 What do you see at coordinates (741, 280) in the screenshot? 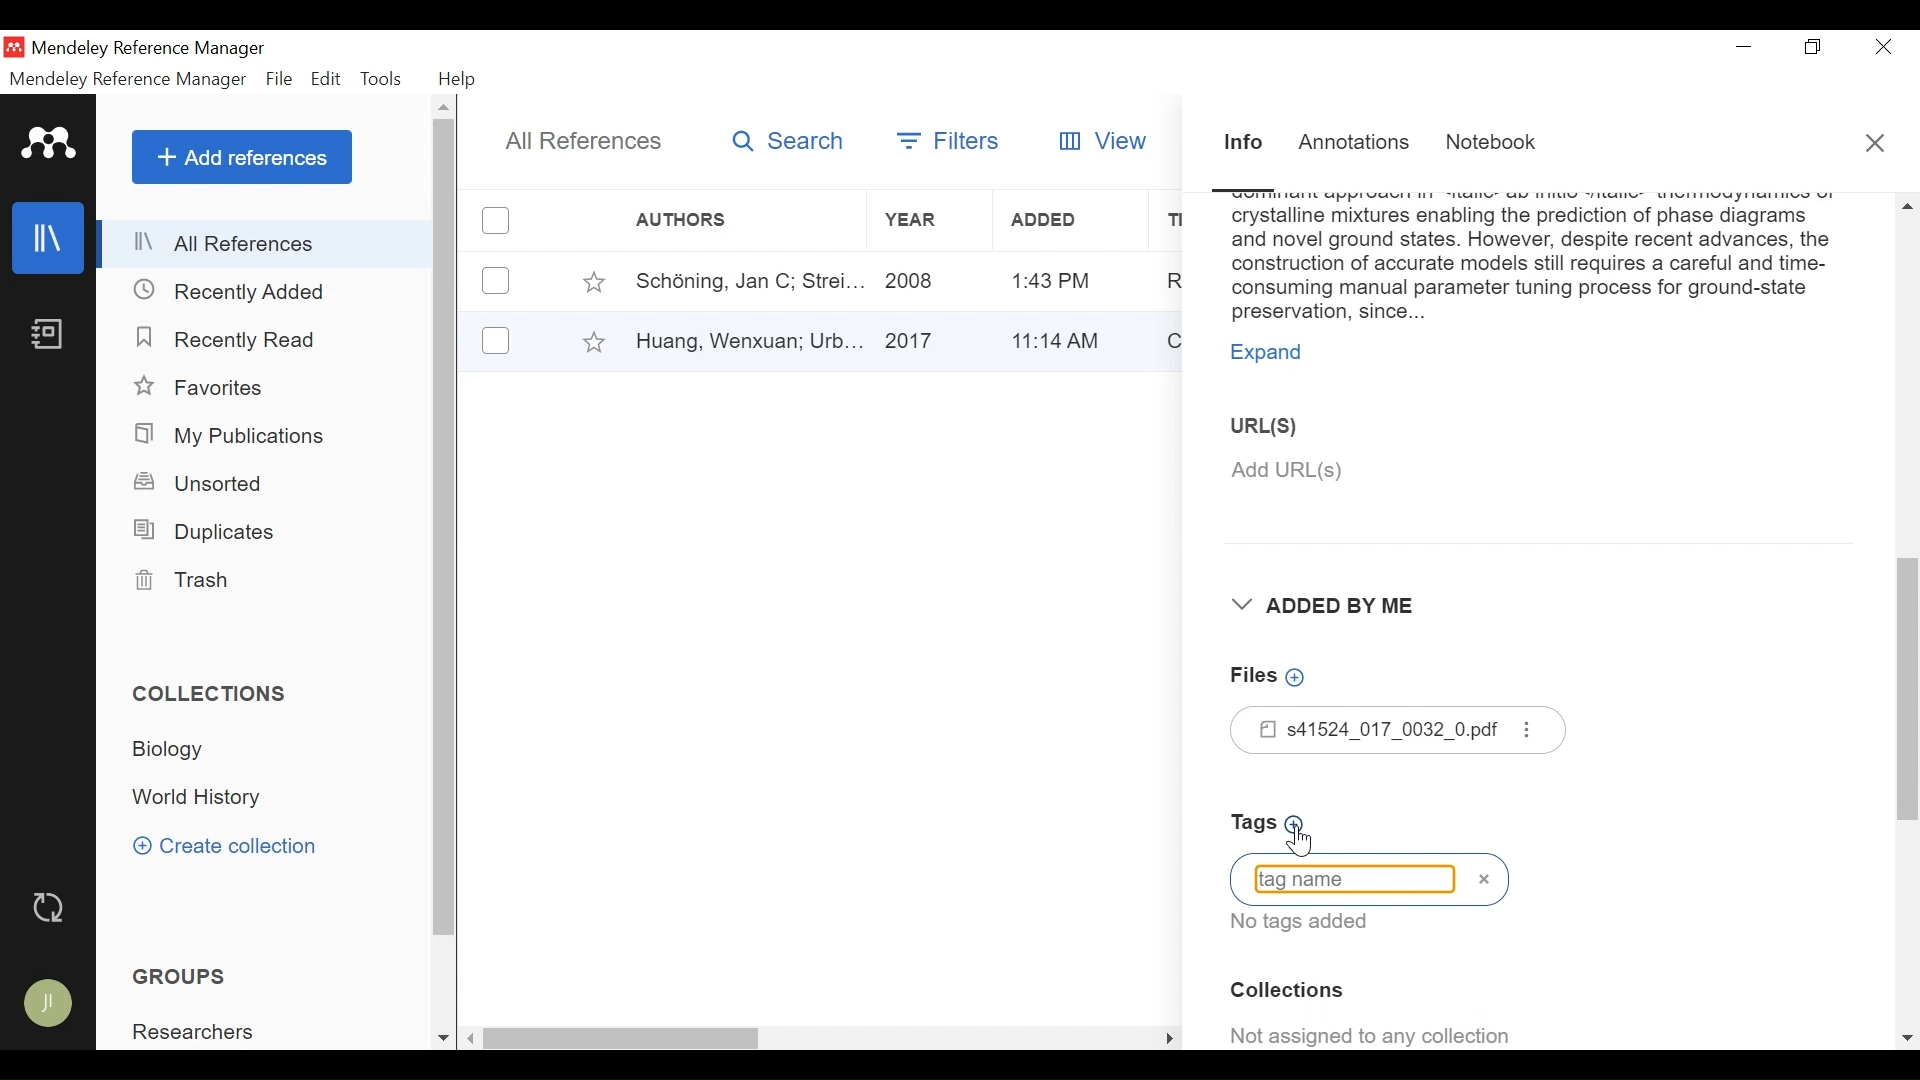
I see `Author` at bounding box center [741, 280].